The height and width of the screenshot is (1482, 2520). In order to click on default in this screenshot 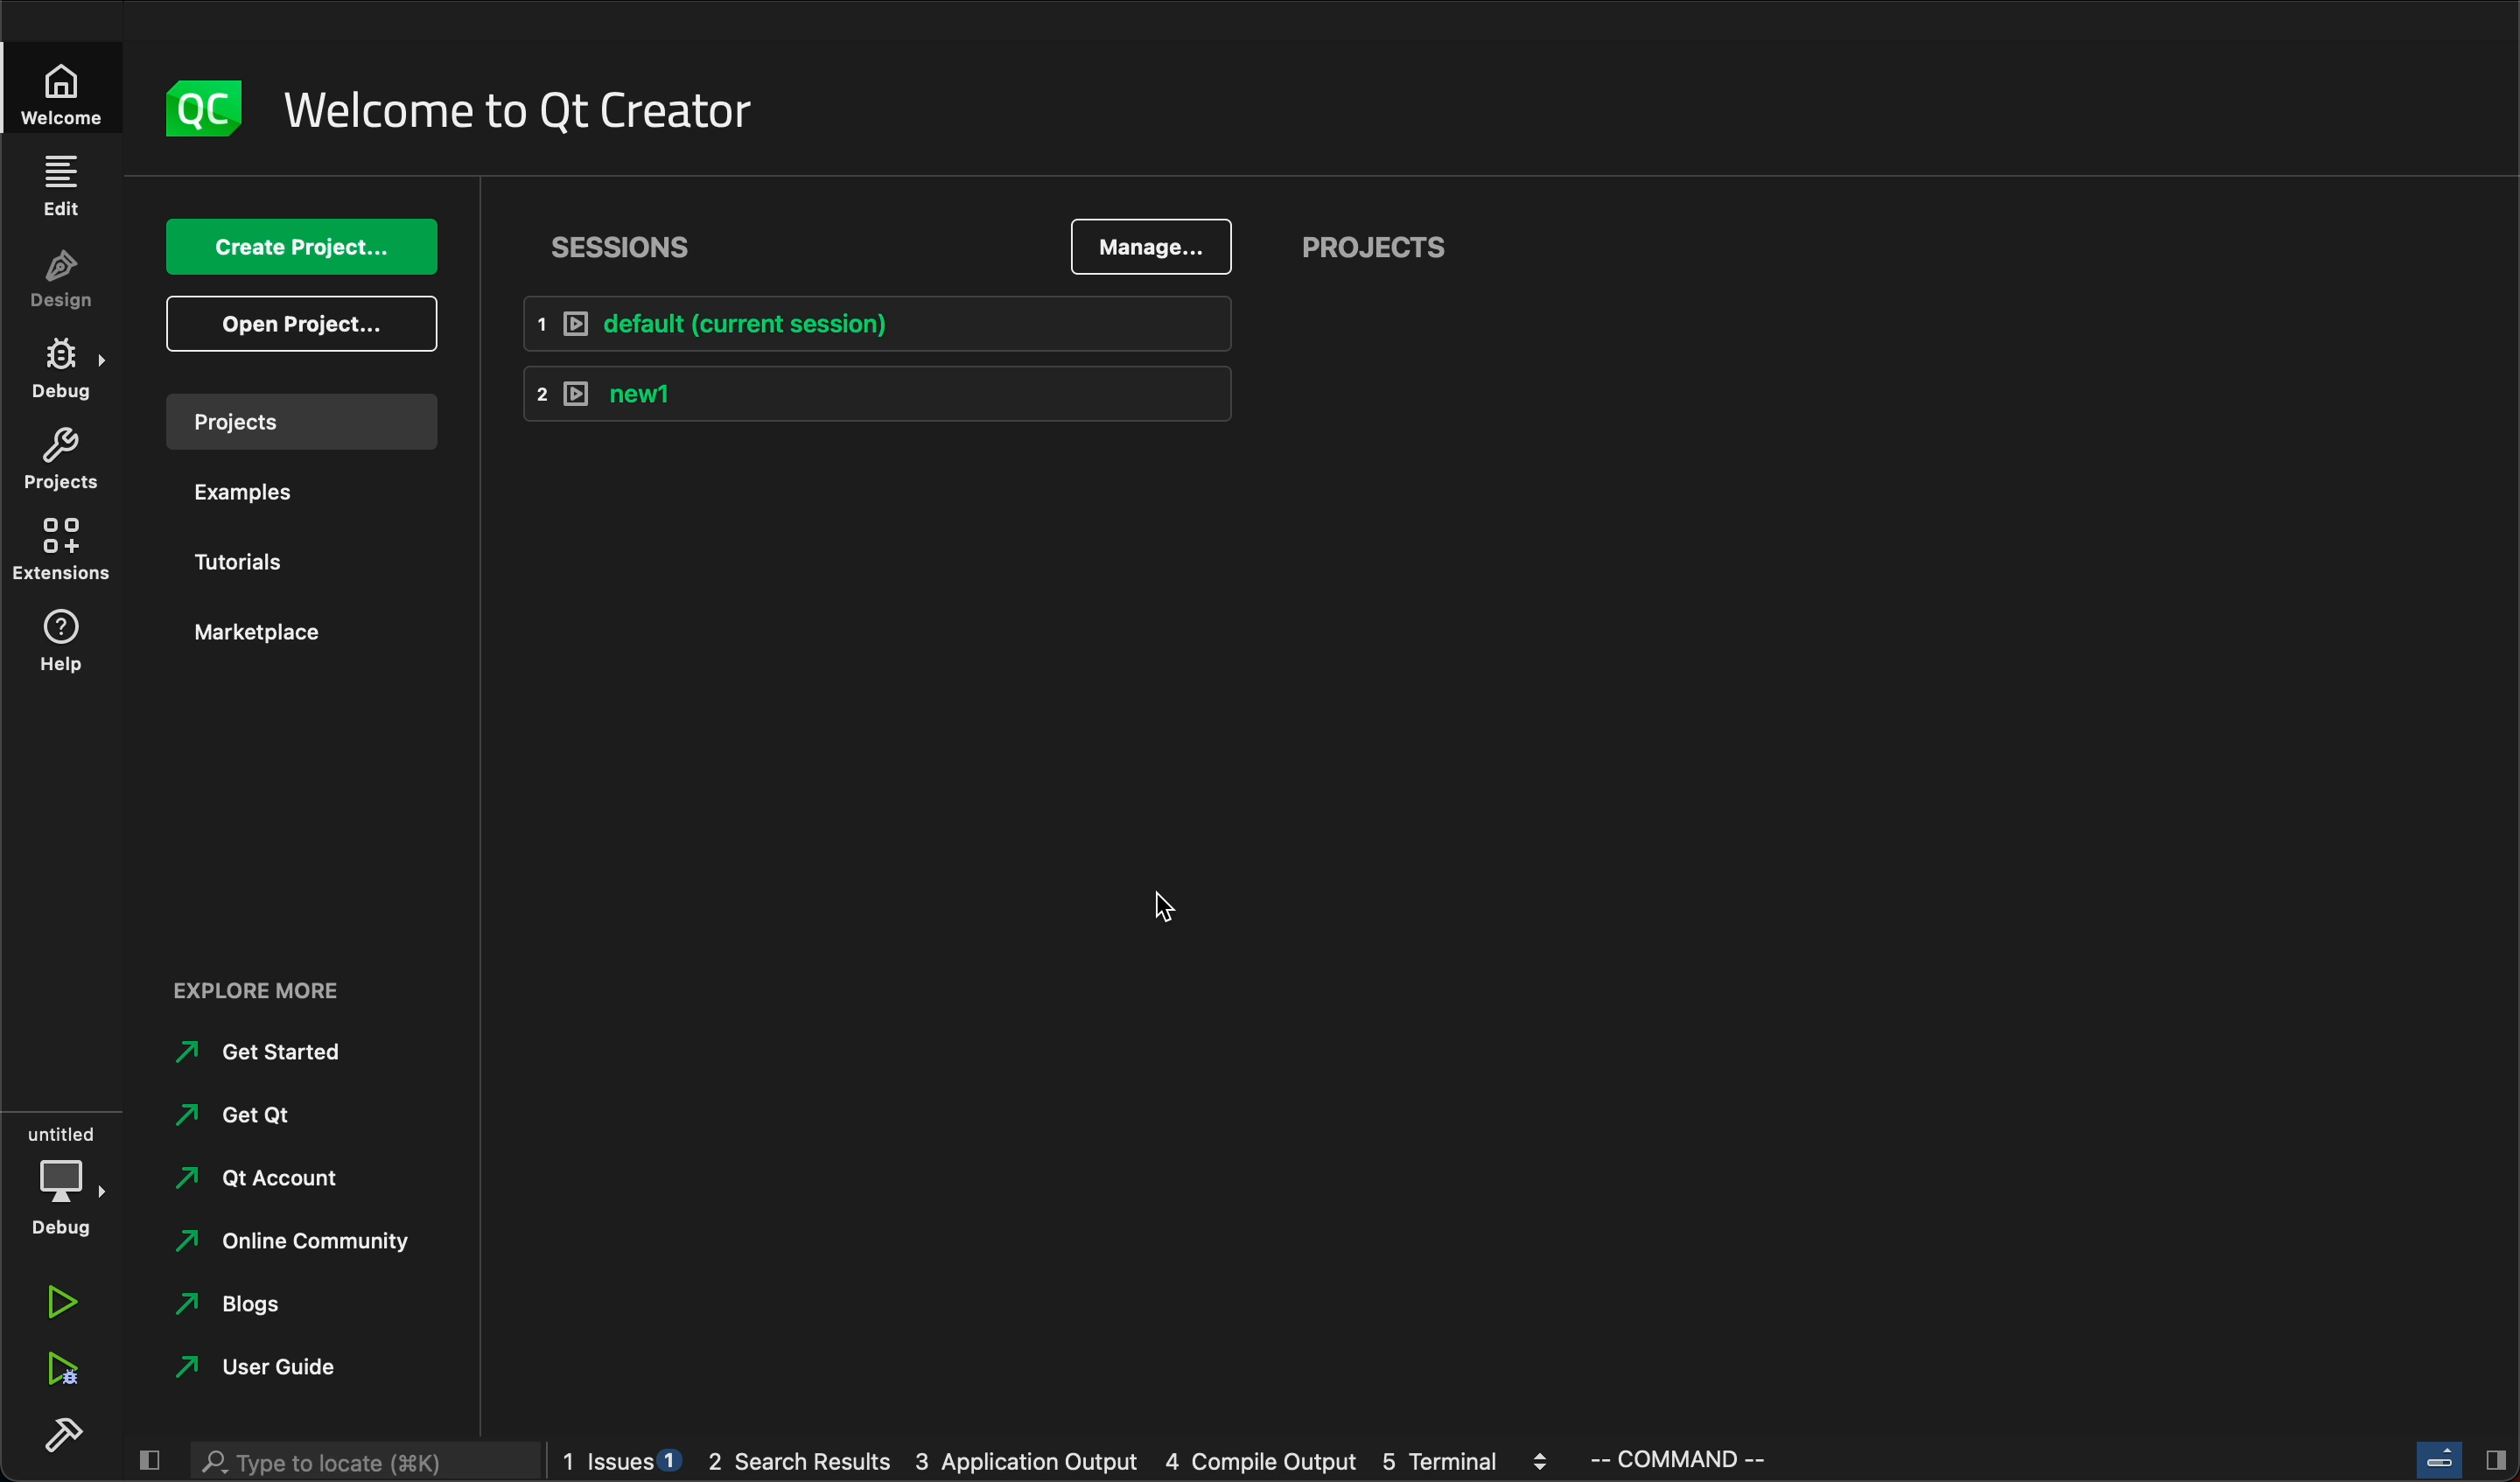, I will do `click(896, 322)`.